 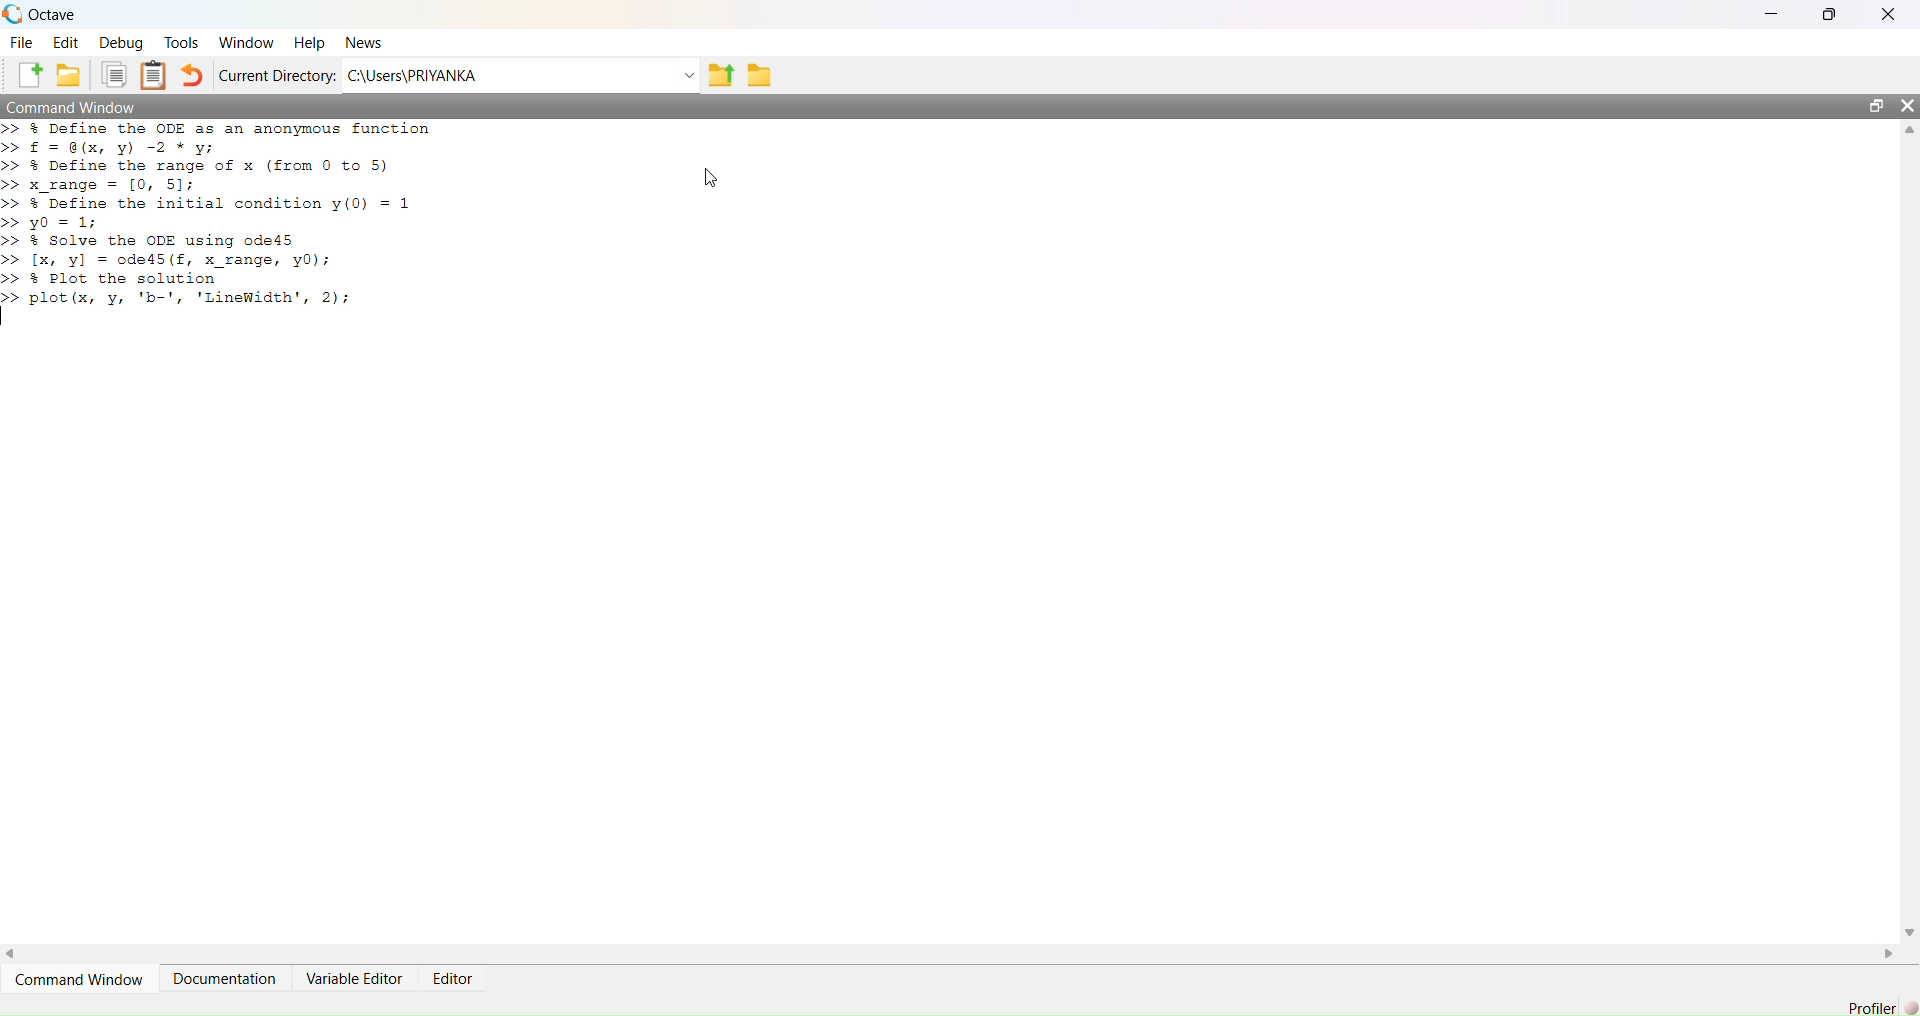 I want to click on Documentation, so click(x=225, y=979).